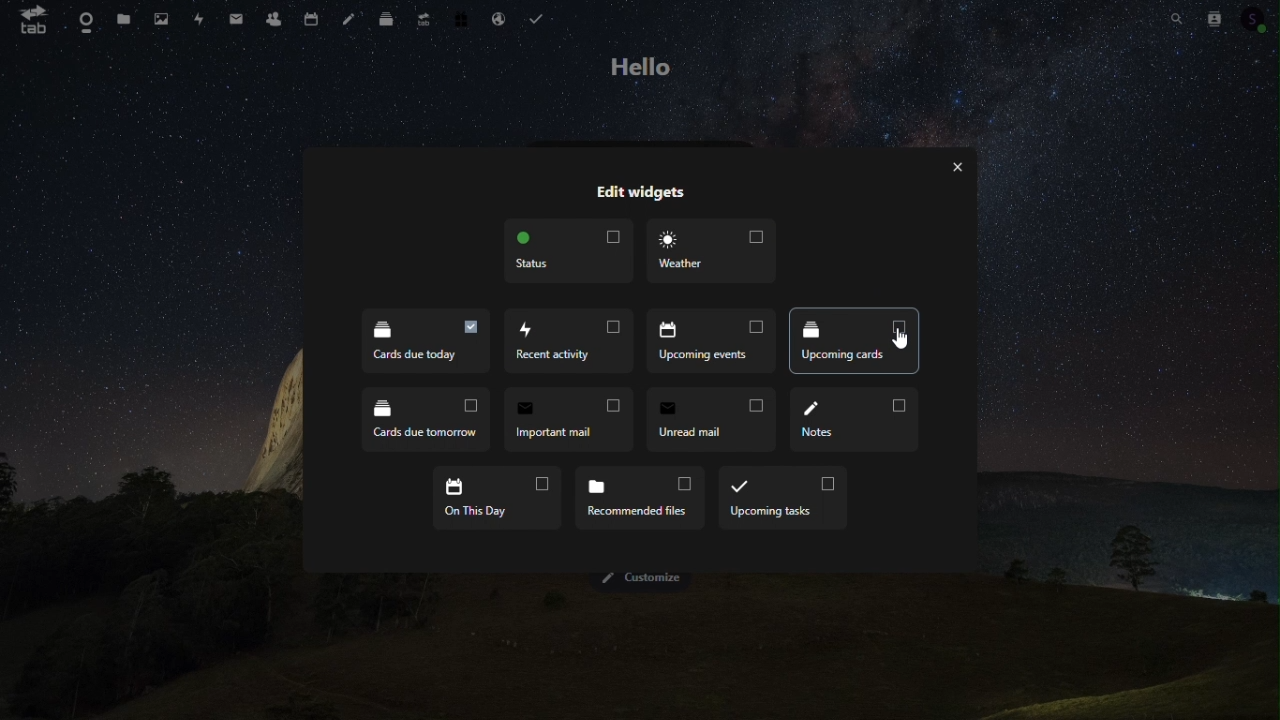 The height and width of the screenshot is (720, 1280). Describe the element at coordinates (784, 500) in the screenshot. I see `Upcoming tasks` at that location.